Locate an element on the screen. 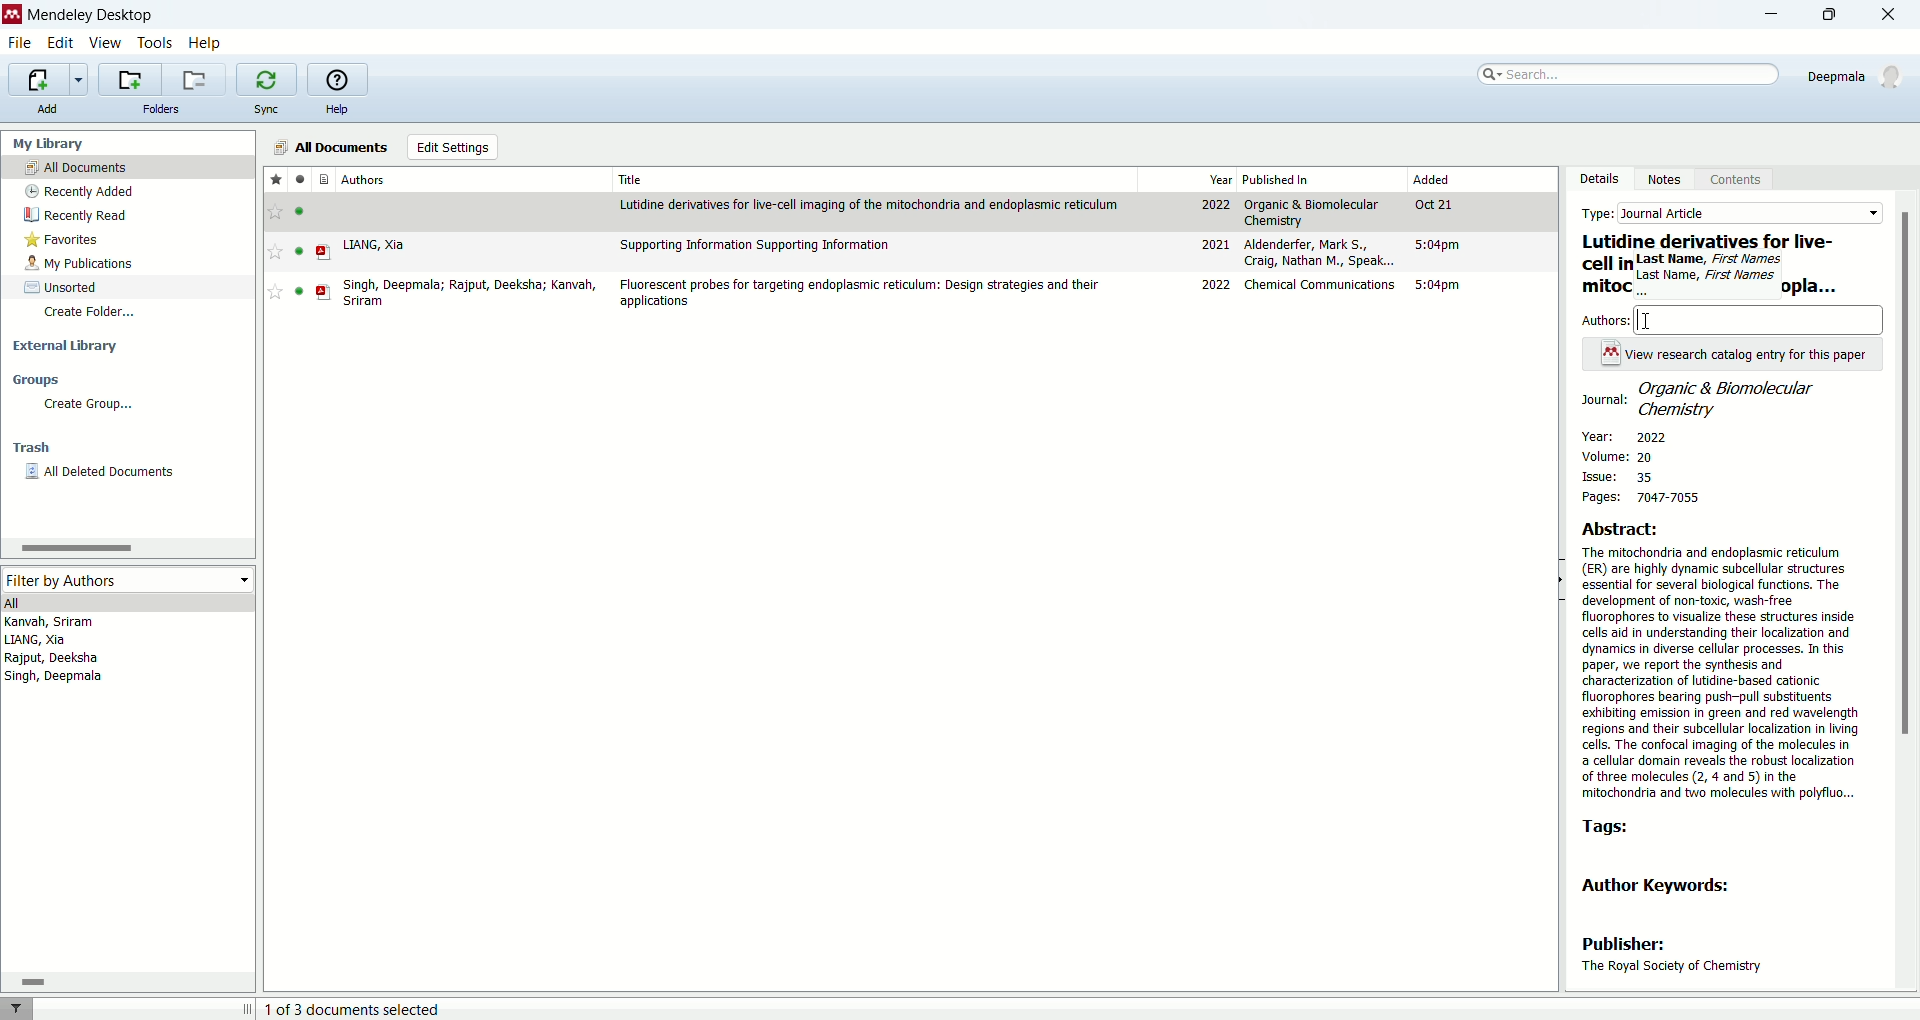  details is located at coordinates (1593, 182).